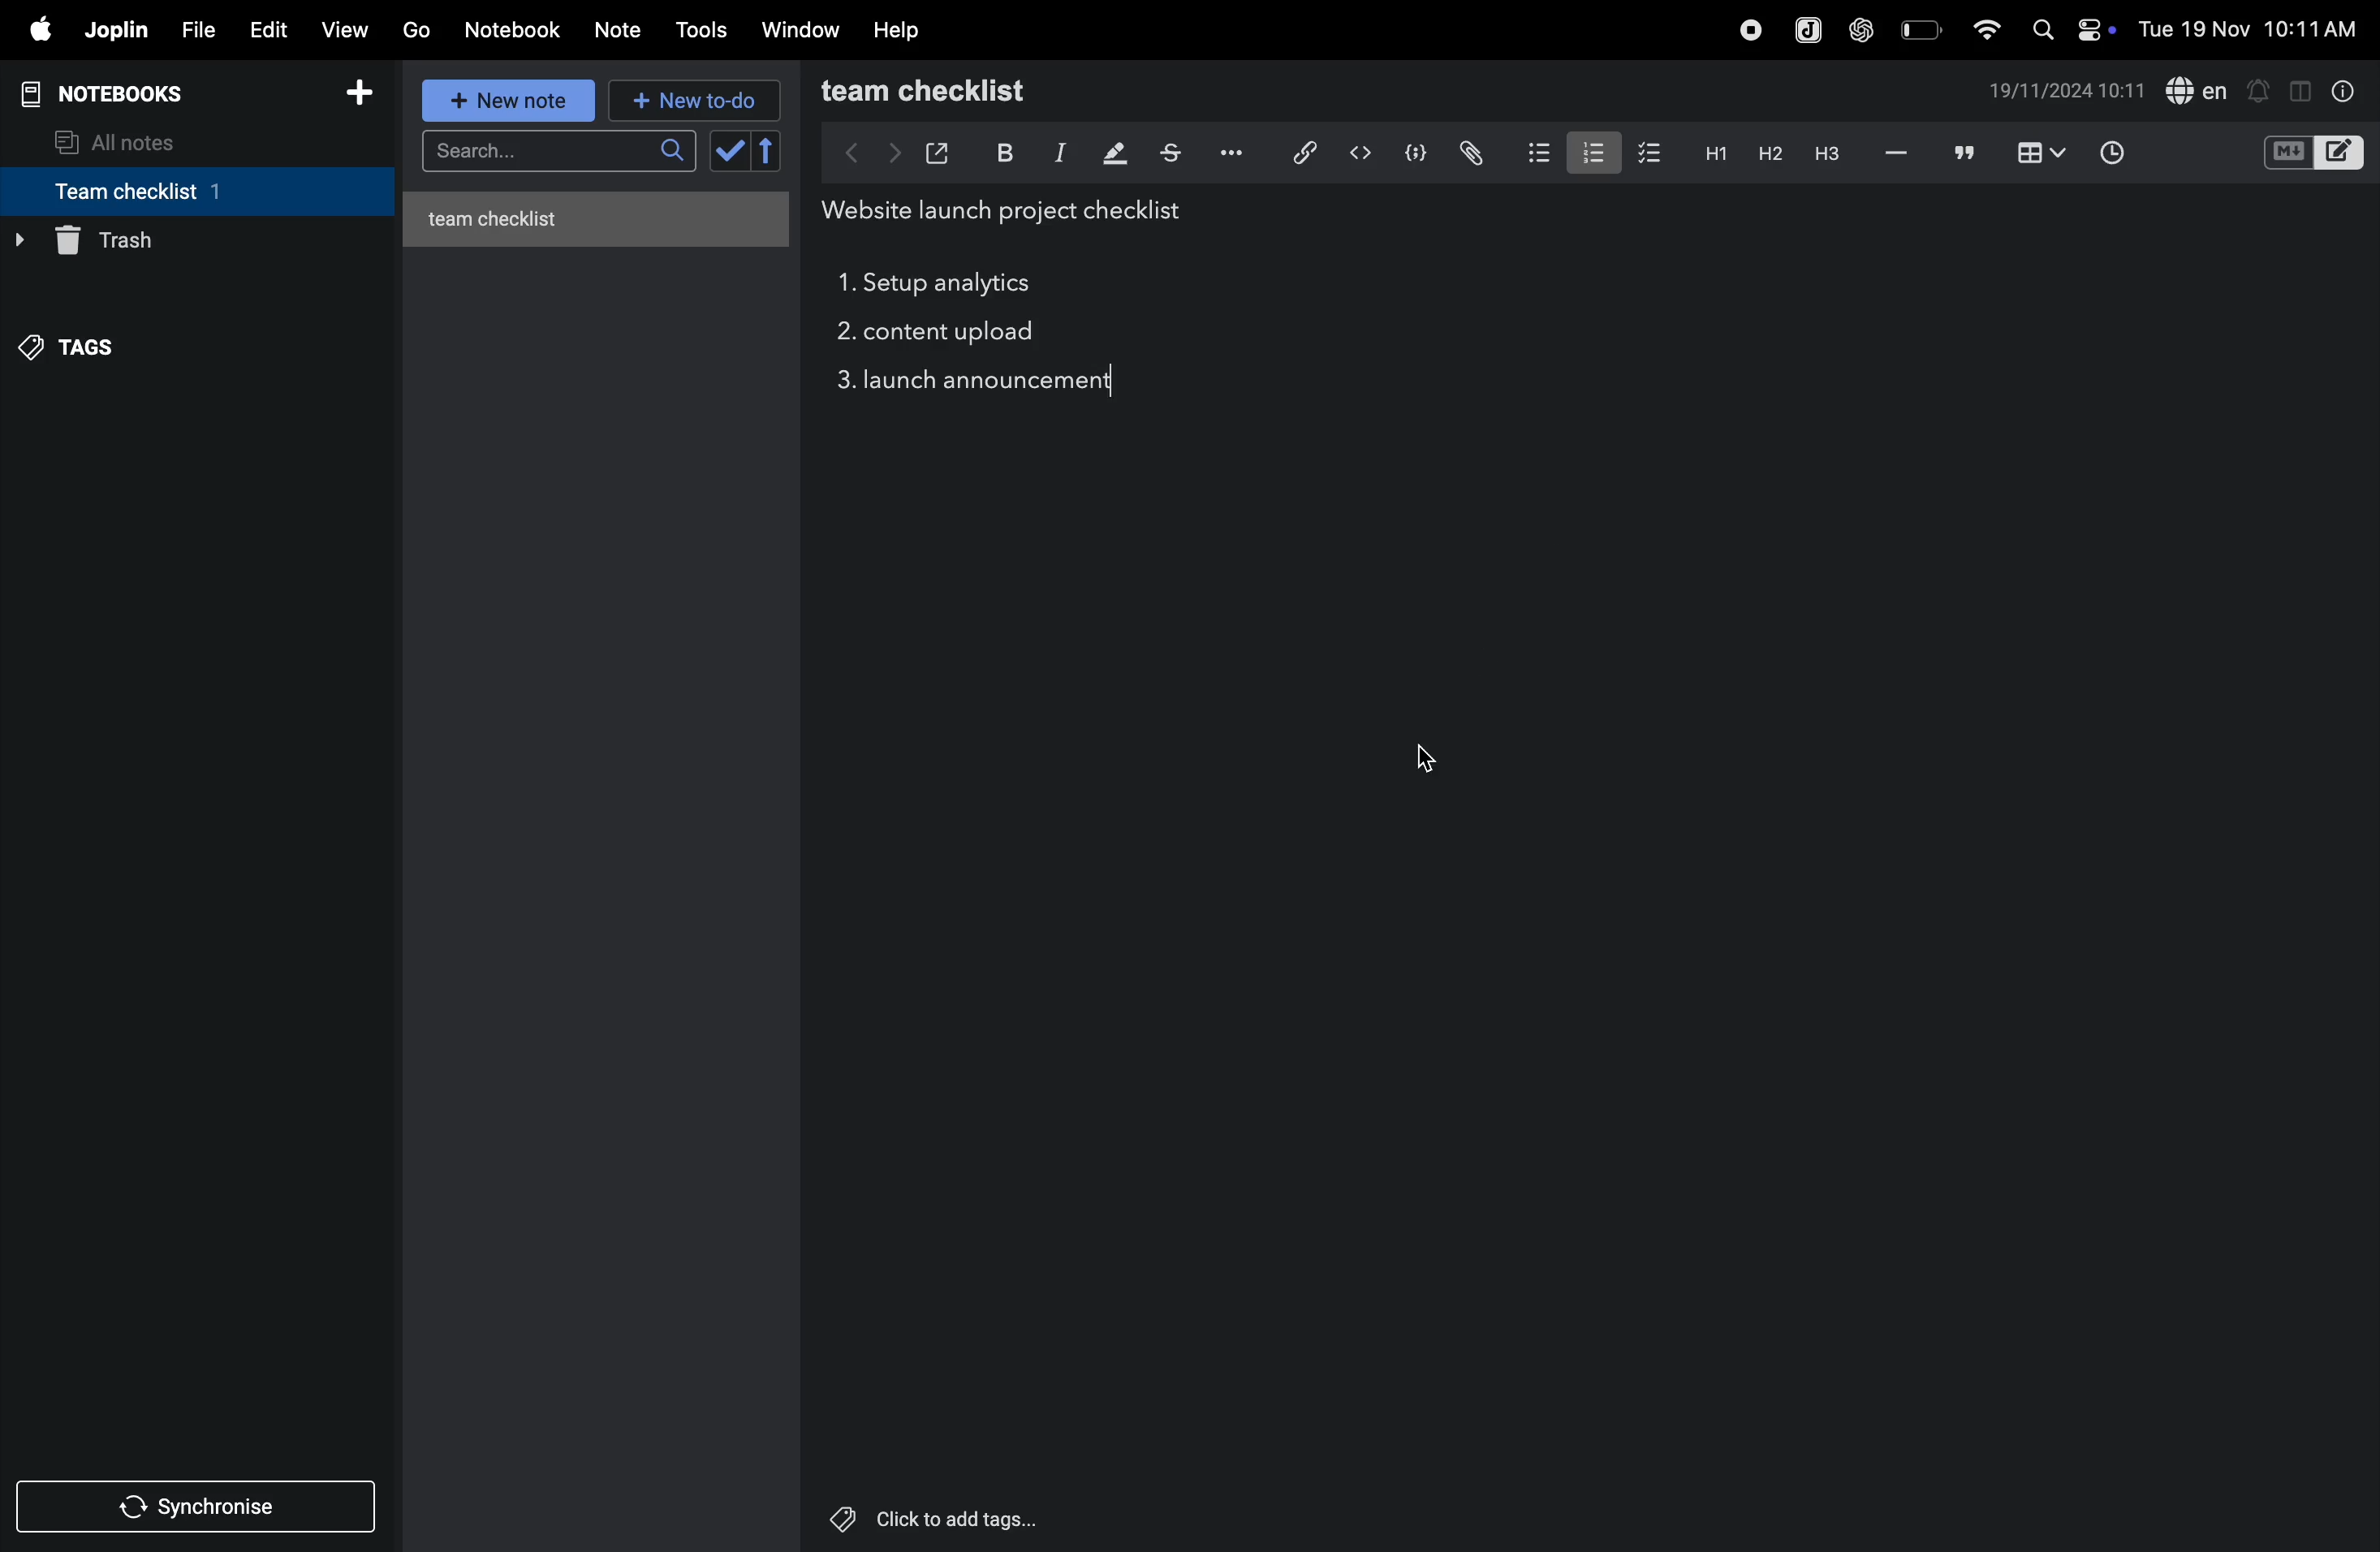 The height and width of the screenshot is (1552, 2380). Describe the element at coordinates (1057, 153) in the screenshot. I see `itallic` at that location.